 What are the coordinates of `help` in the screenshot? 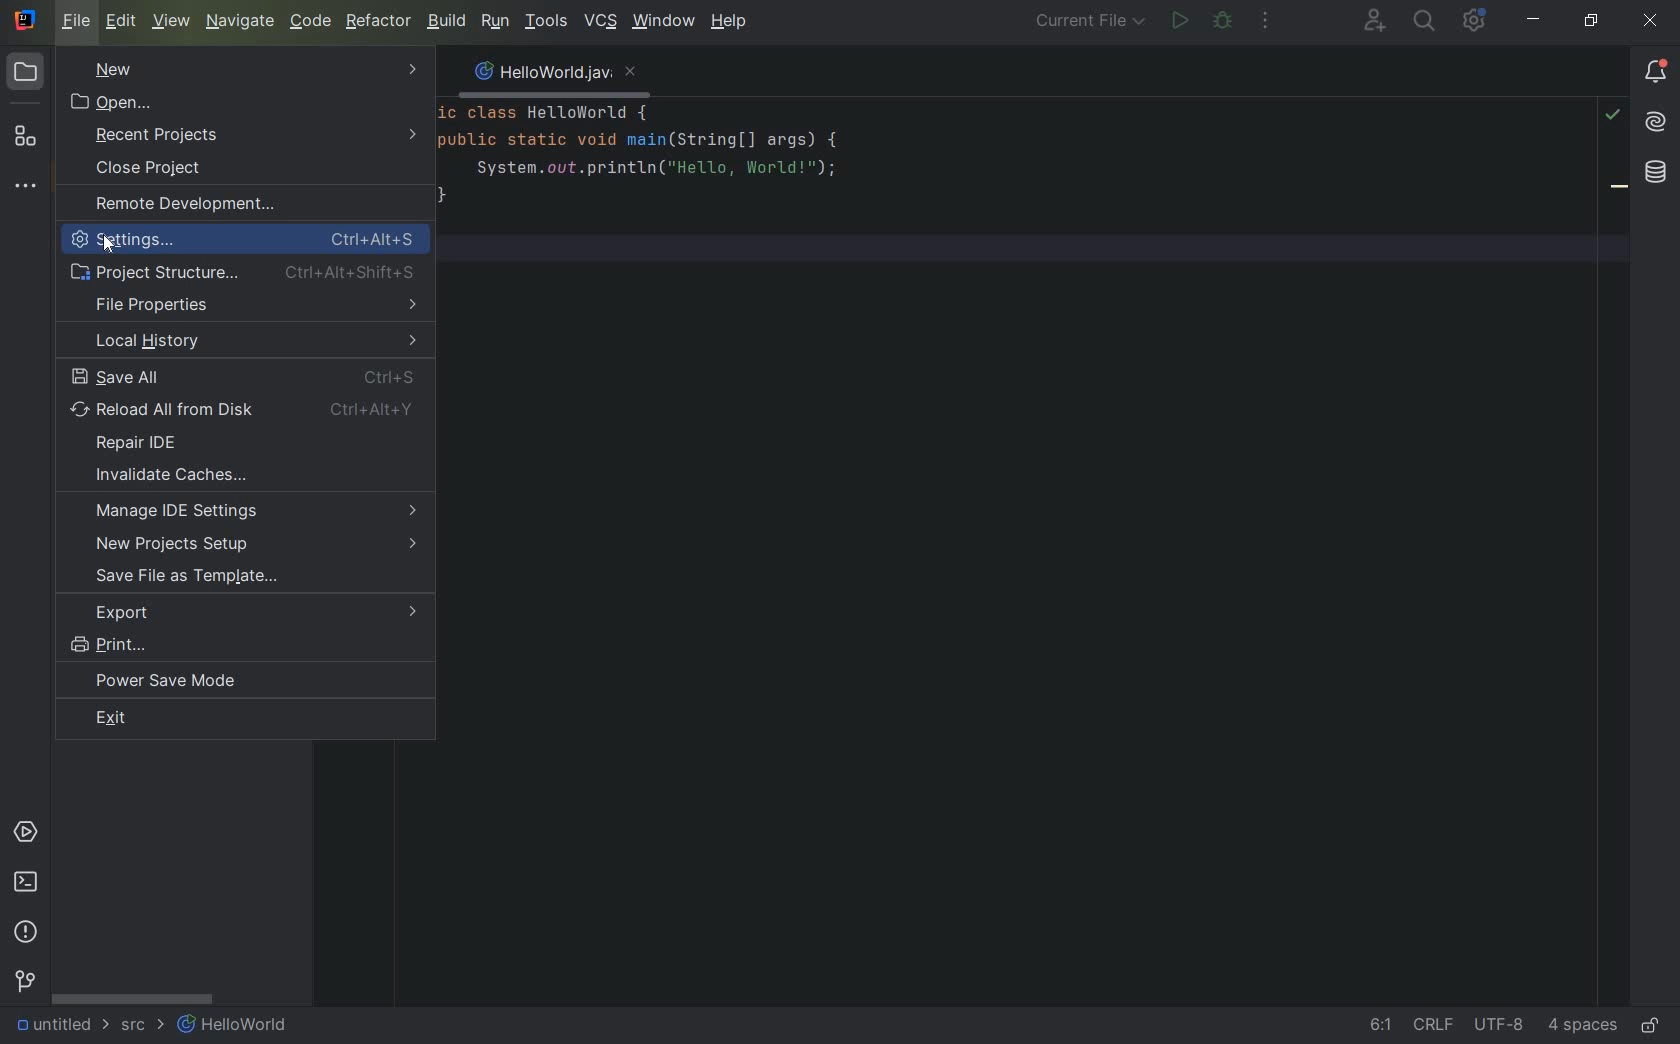 It's located at (731, 24).